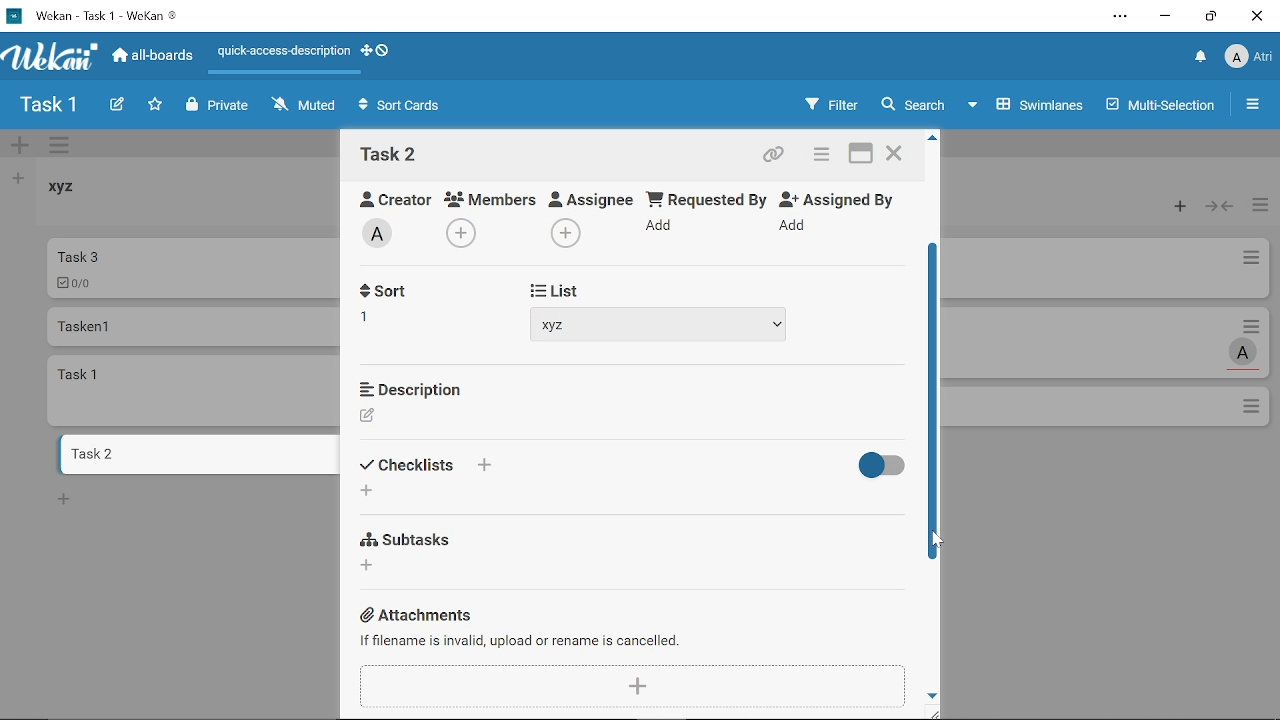 The height and width of the screenshot is (720, 1280). What do you see at coordinates (196, 454) in the screenshot?
I see `Card named "task 2"` at bounding box center [196, 454].